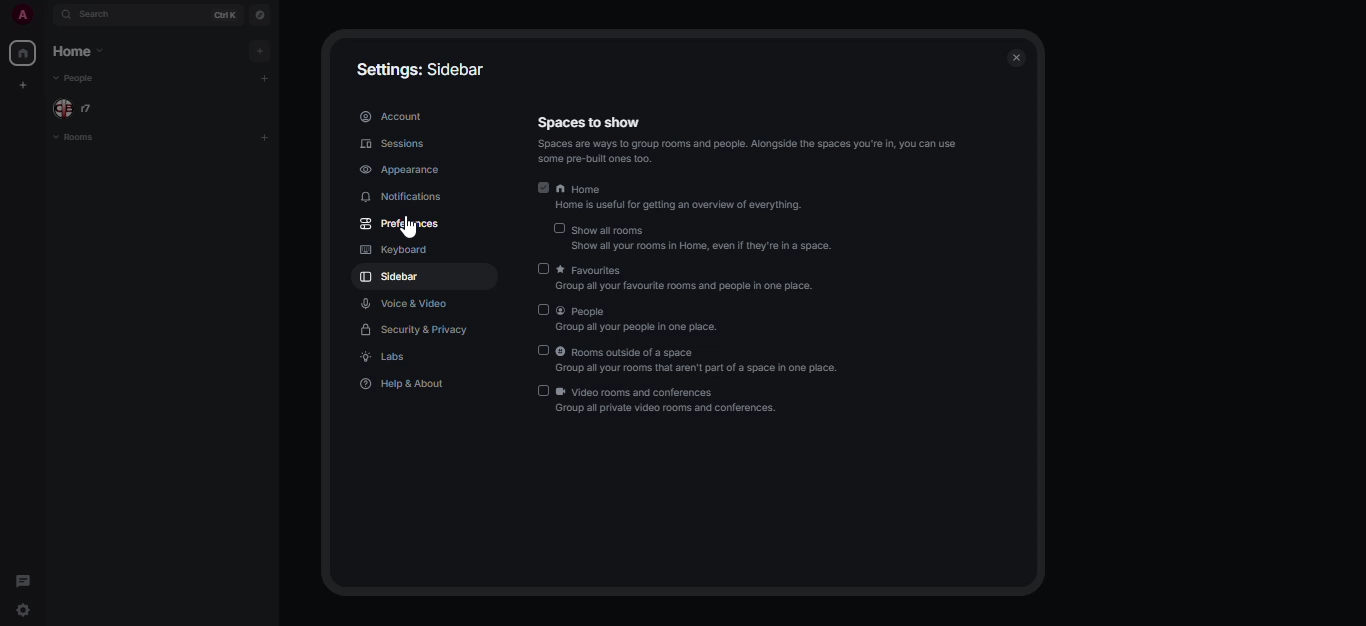 This screenshot has width=1366, height=626. Describe the element at coordinates (404, 231) in the screenshot. I see `cursor on preferences` at that location.